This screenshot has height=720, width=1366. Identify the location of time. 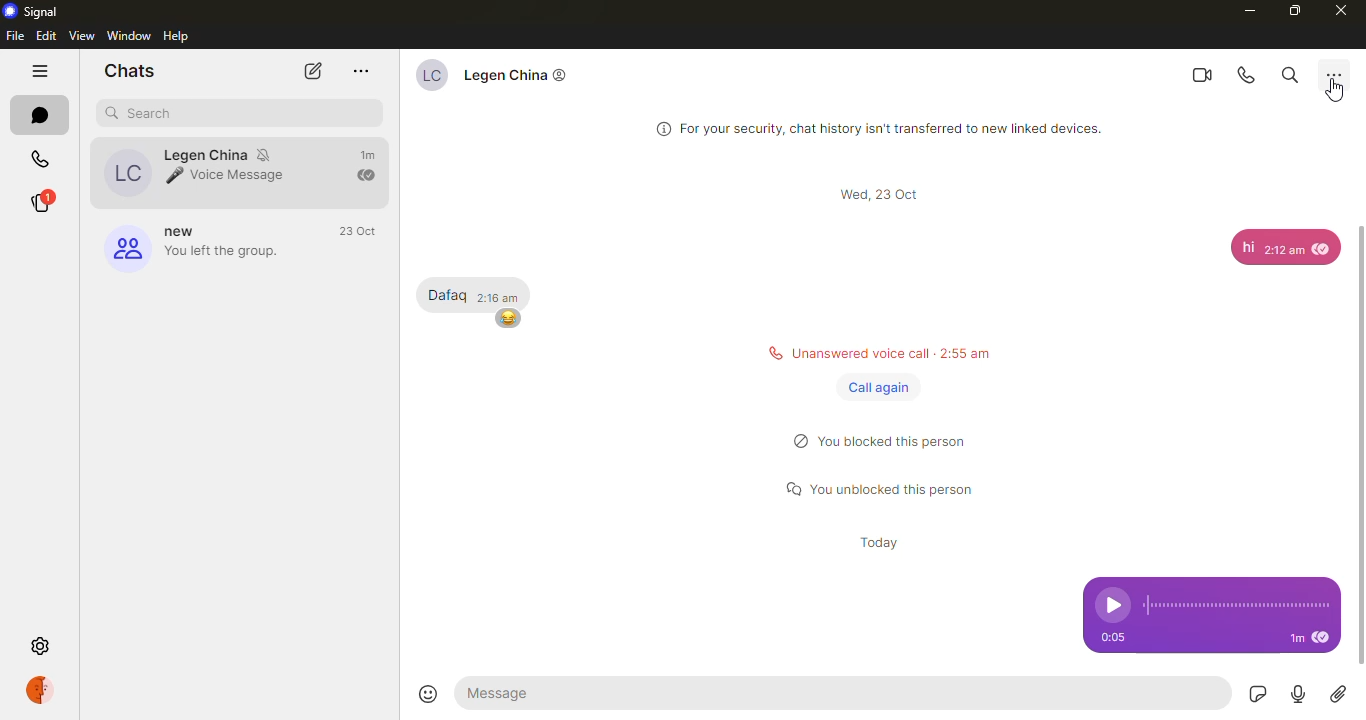
(1111, 637).